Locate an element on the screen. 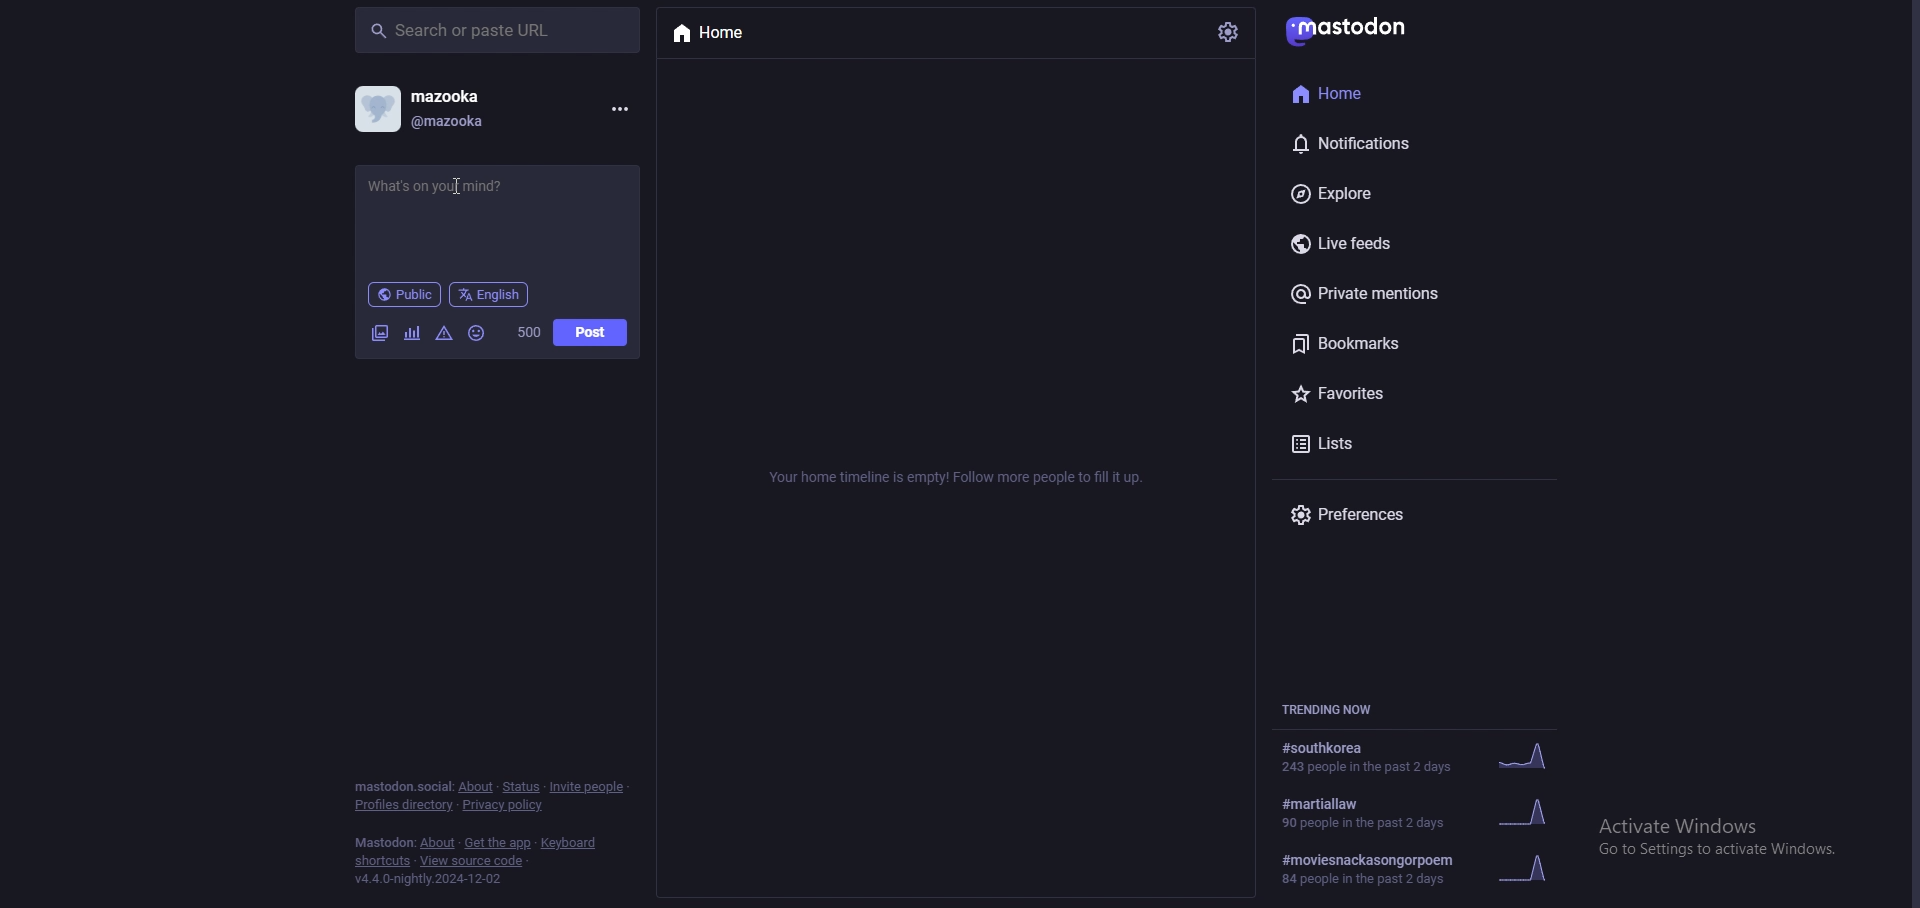  Status is located at coordinates (520, 786).